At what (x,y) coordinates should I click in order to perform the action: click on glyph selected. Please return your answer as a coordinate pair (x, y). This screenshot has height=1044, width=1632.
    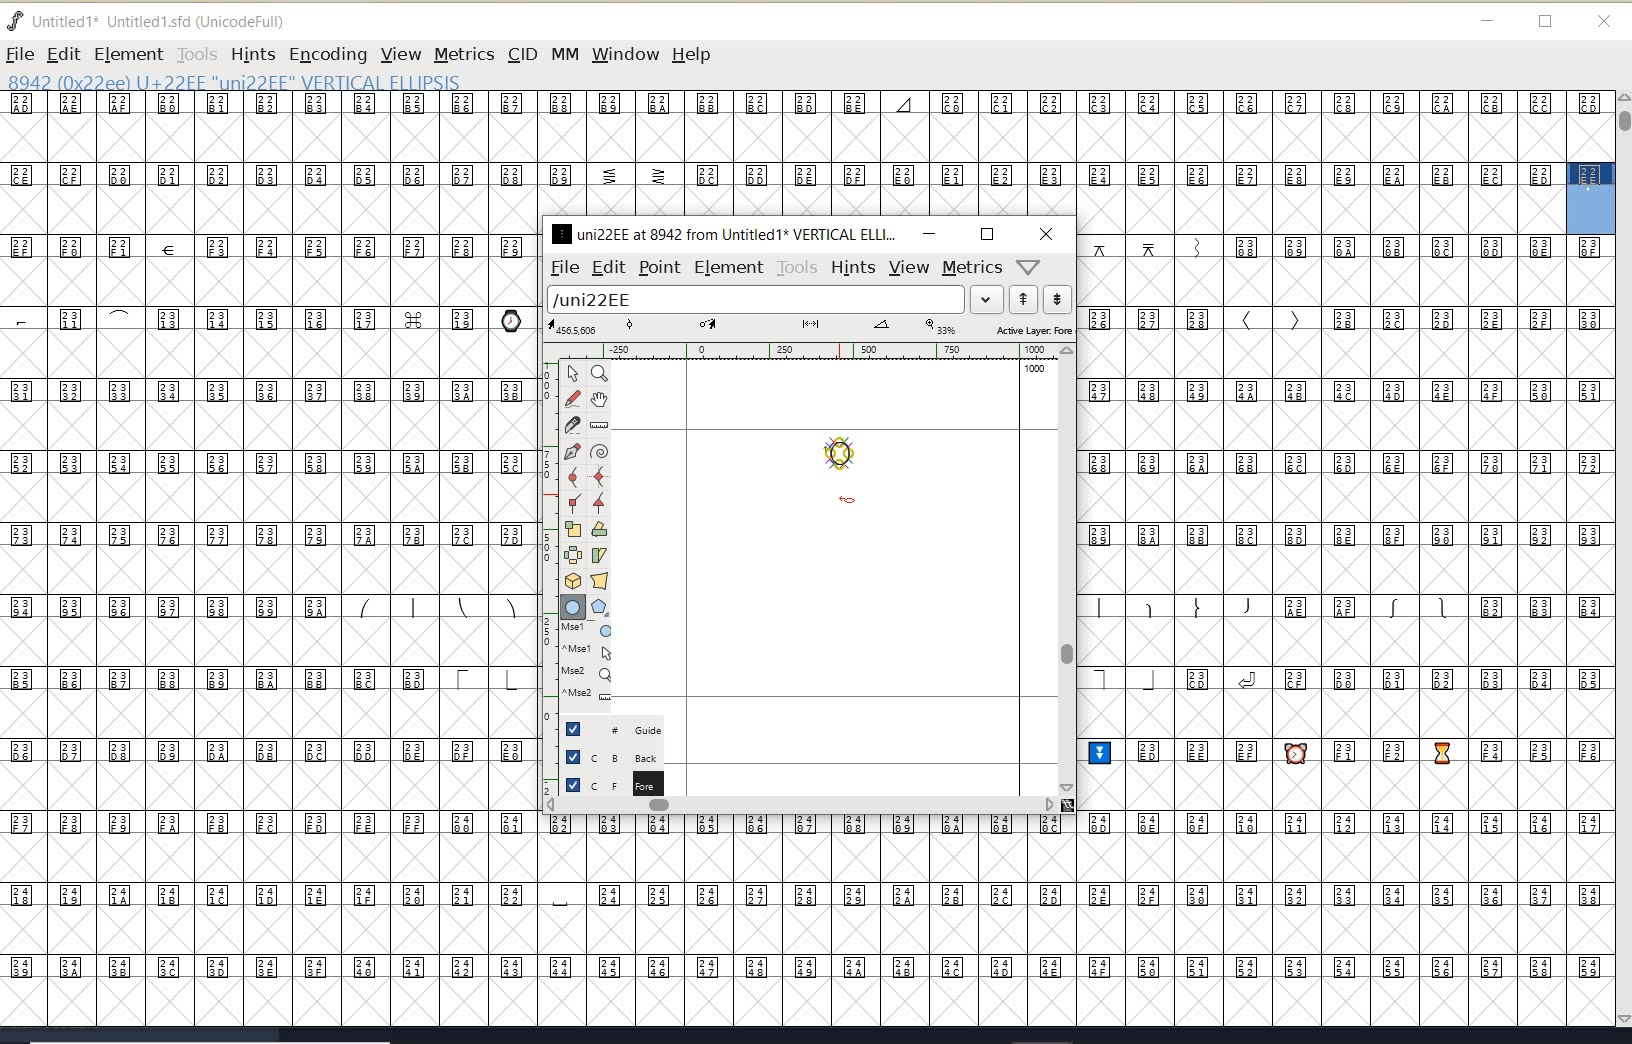
    Looking at the image, I should click on (1591, 198).